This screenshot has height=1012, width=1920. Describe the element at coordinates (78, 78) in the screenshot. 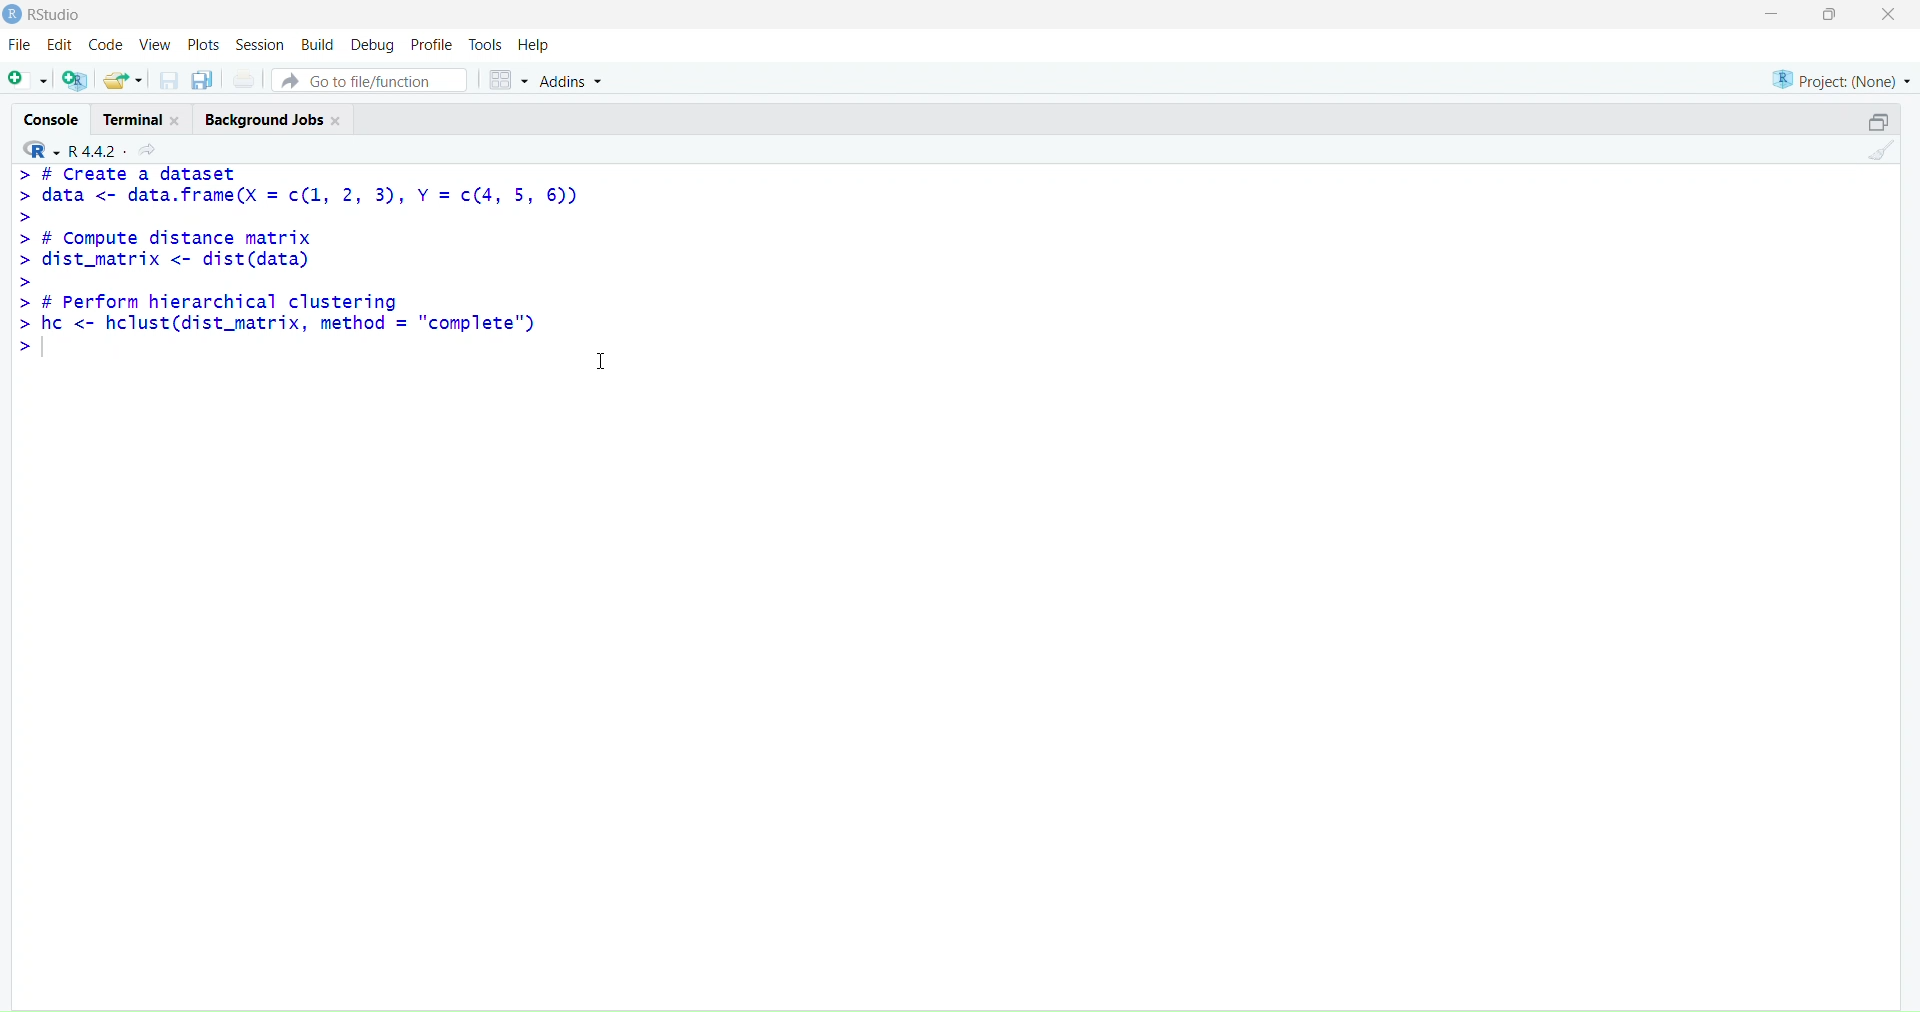

I see `Create a project` at that location.